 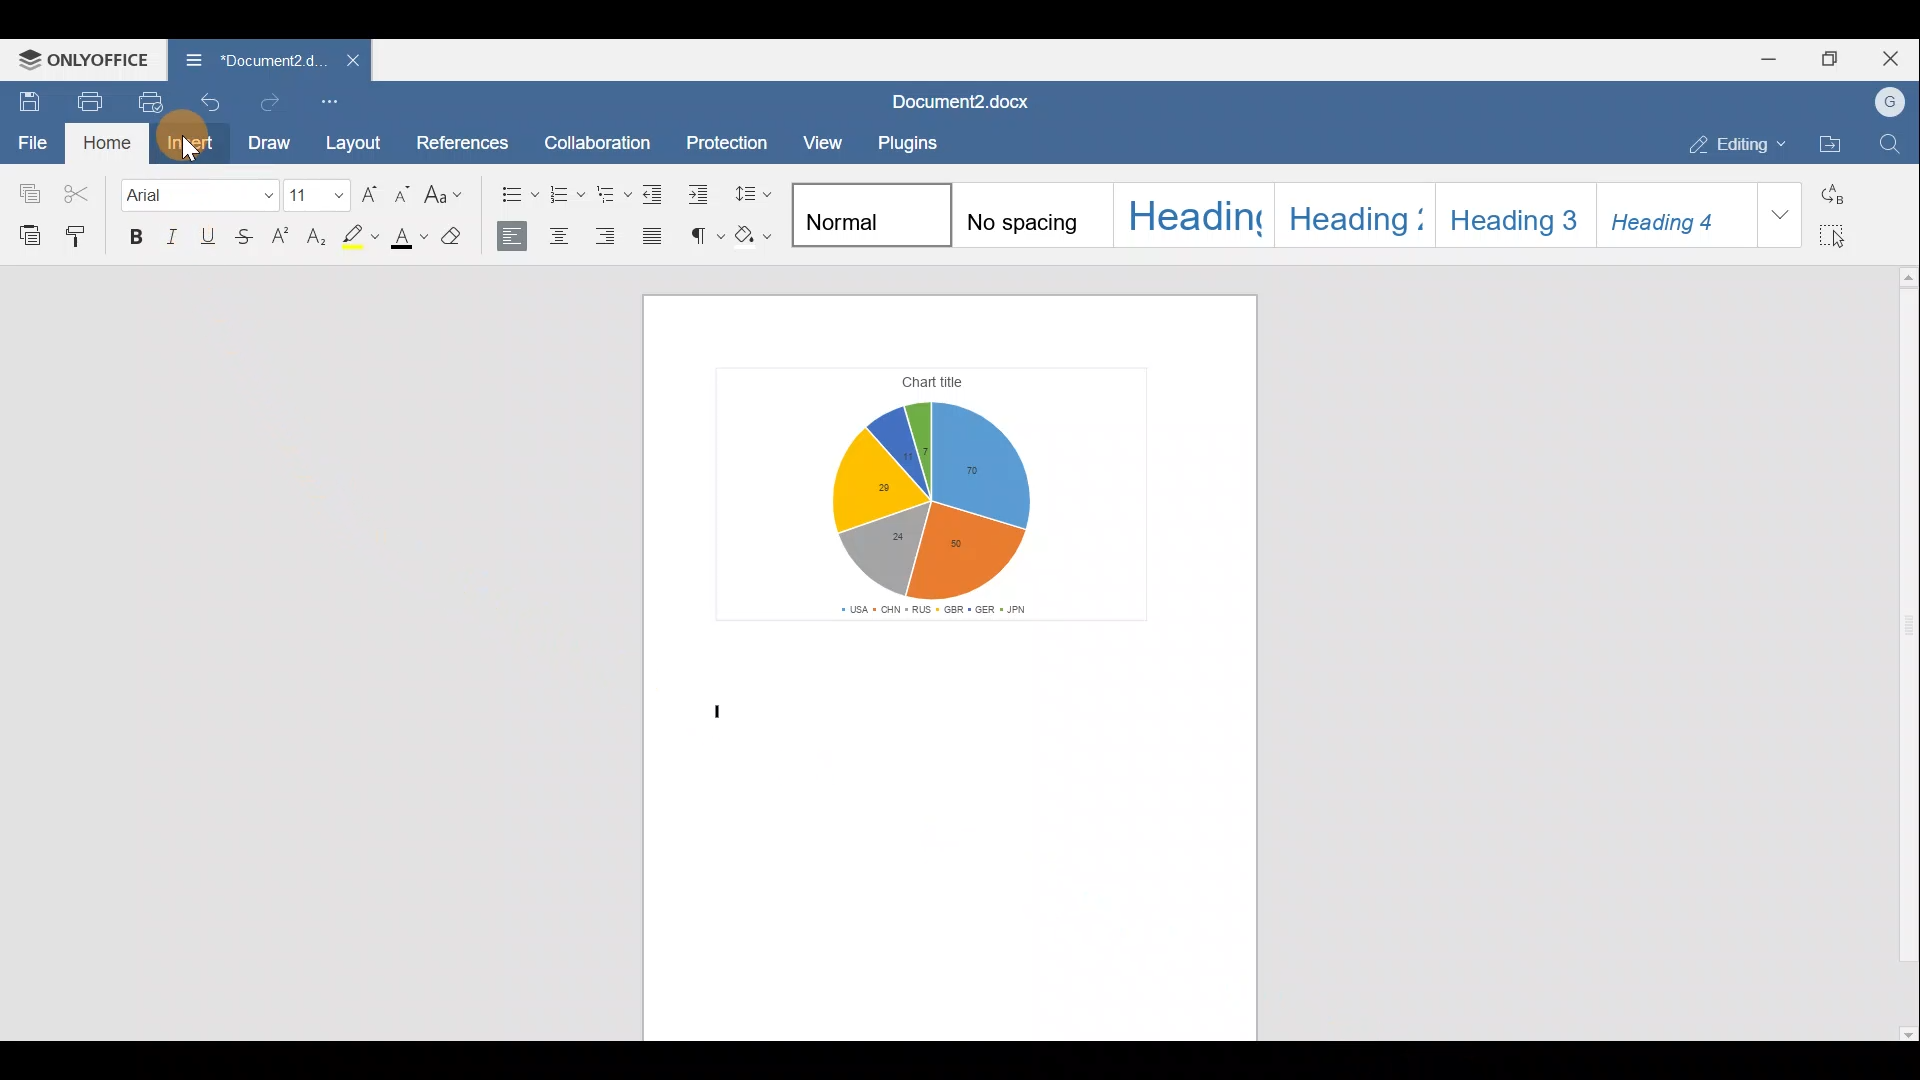 I want to click on Copy, so click(x=25, y=191).